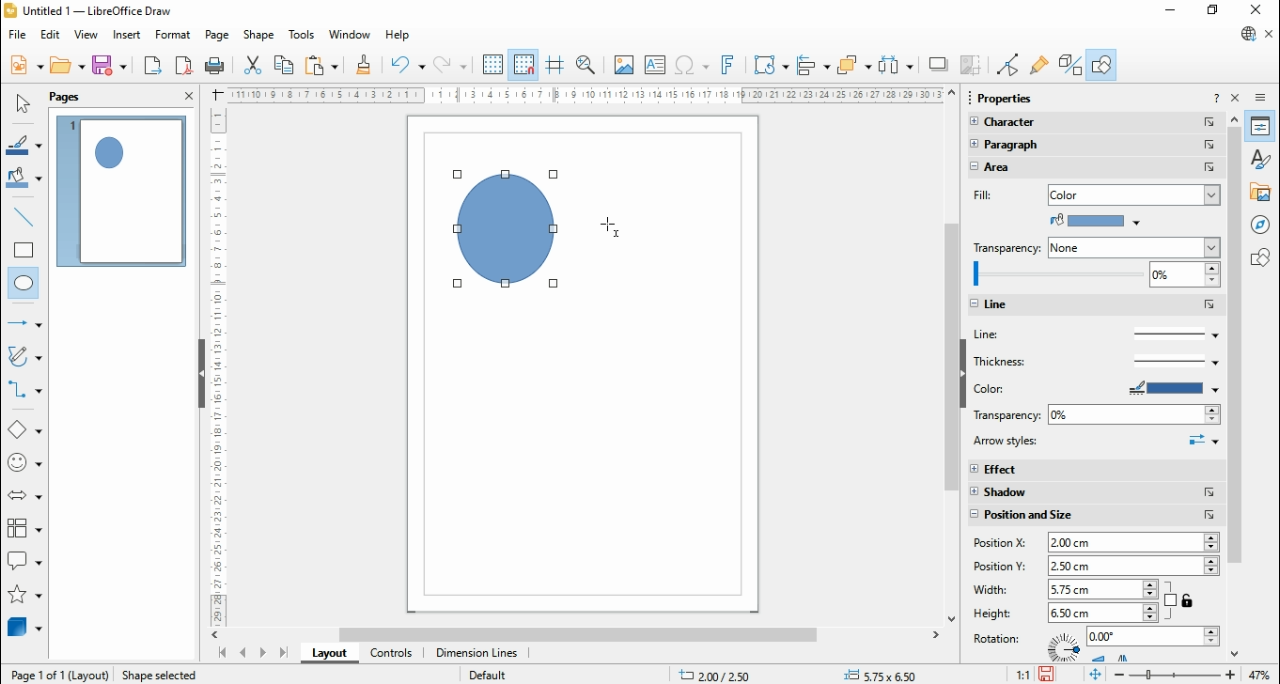 The width and height of the screenshot is (1280, 684). What do you see at coordinates (886, 674) in the screenshot?
I see `+= 0,00x 0.00` at bounding box center [886, 674].